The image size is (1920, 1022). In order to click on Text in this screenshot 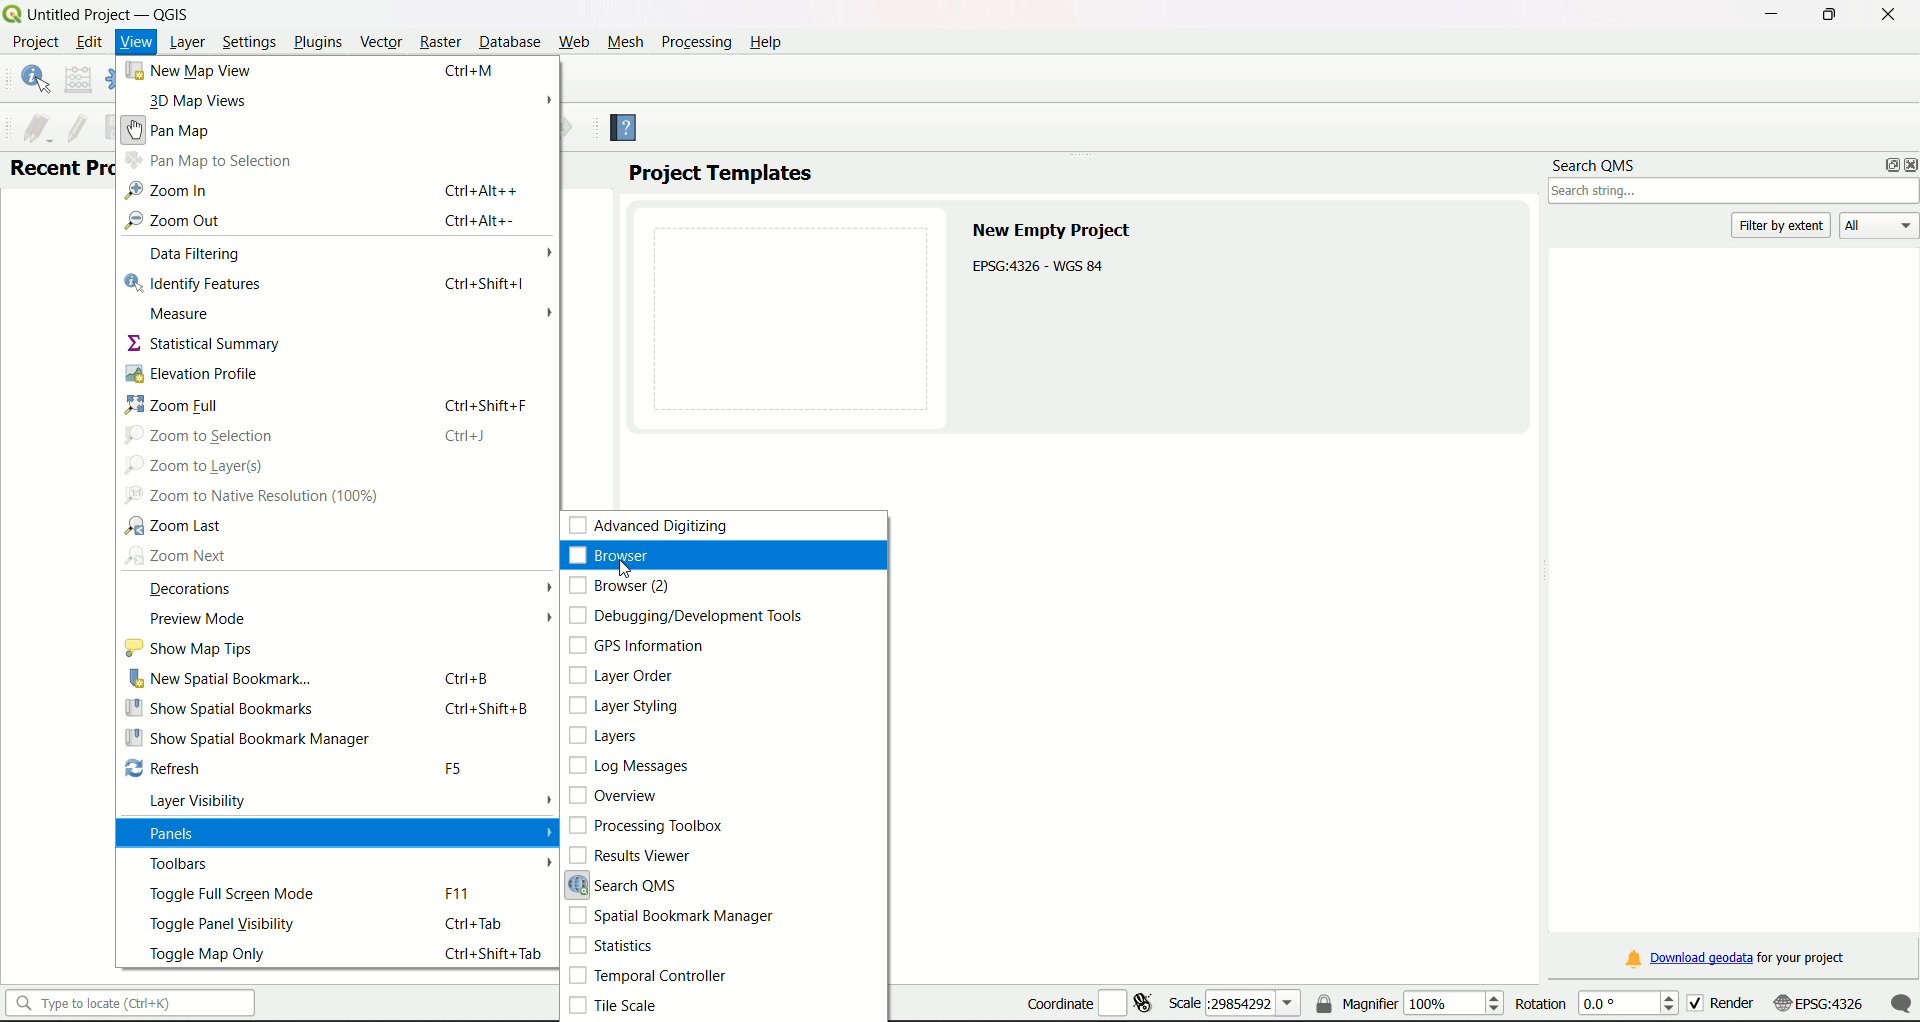, I will do `click(61, 167)`.